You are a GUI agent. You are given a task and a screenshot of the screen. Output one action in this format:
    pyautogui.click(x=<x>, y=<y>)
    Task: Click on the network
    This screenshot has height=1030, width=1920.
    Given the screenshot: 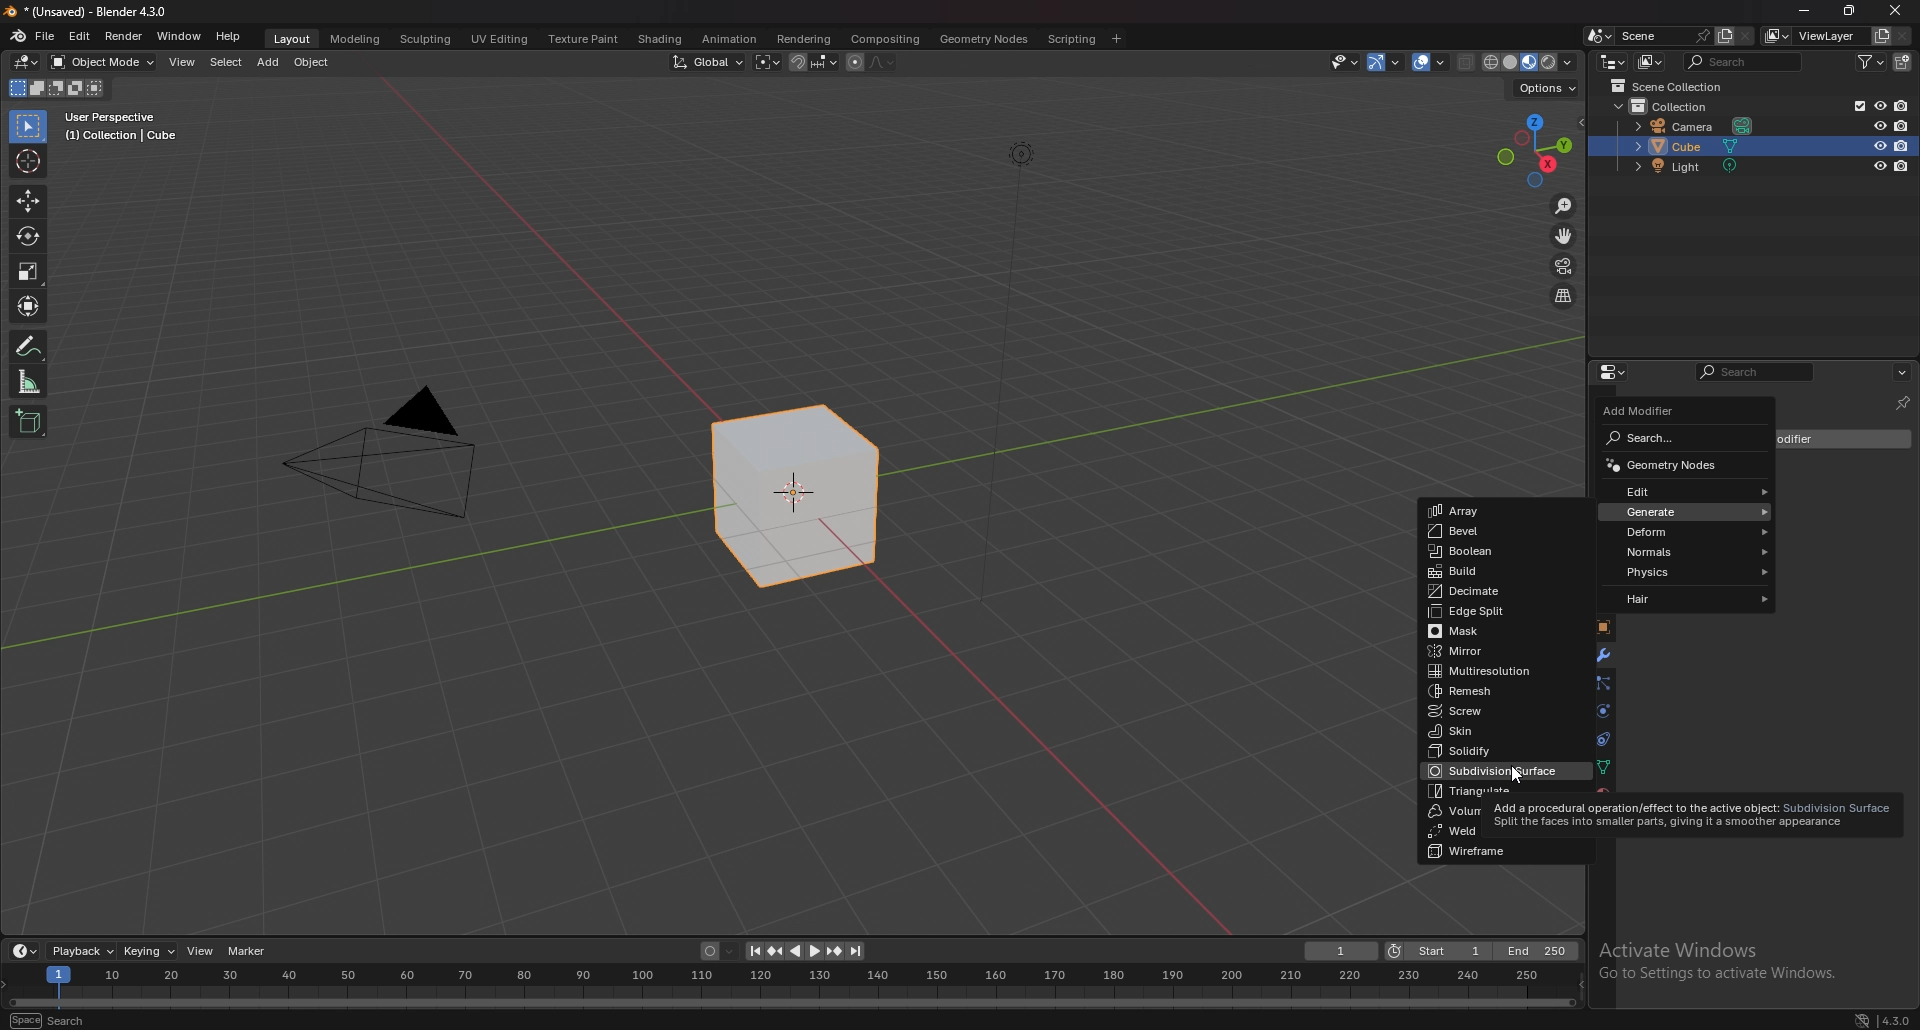 What is the action you would take?
    pyautogui.click(x=1859, y=1016)
    